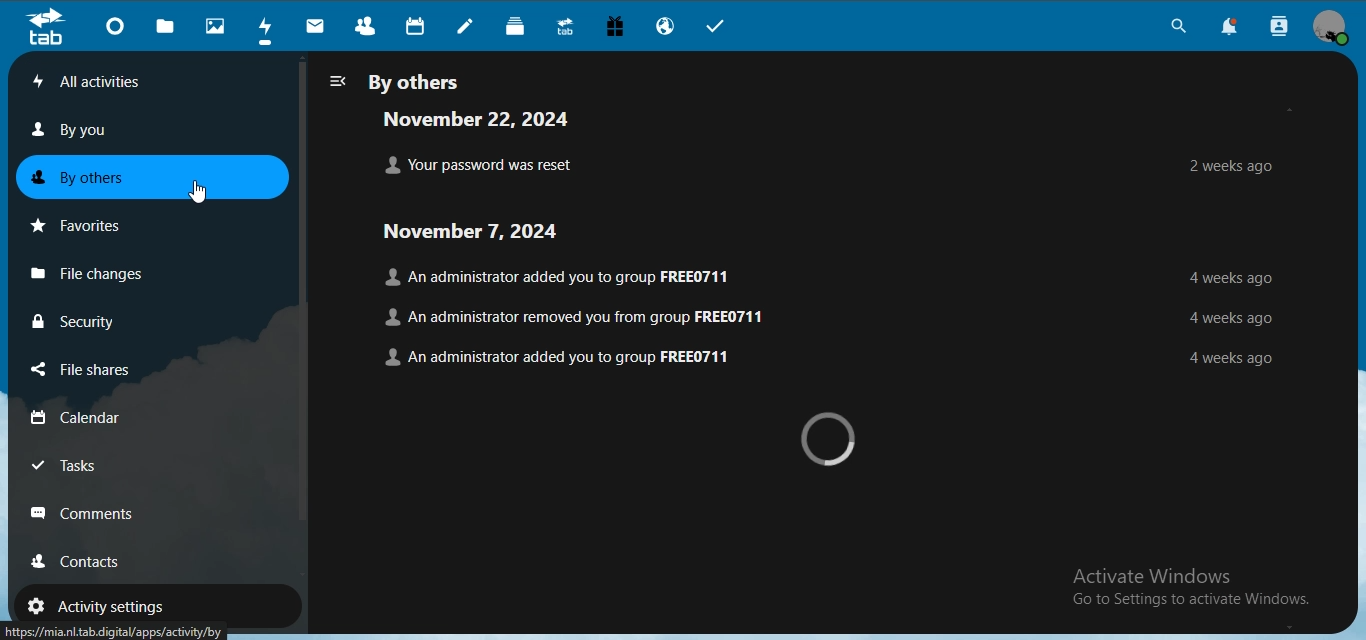 The image size is (1366, 640). What do you see at coordinates (166, 26) in the screenshot?
I see `files` at bounding box center [166, 26].